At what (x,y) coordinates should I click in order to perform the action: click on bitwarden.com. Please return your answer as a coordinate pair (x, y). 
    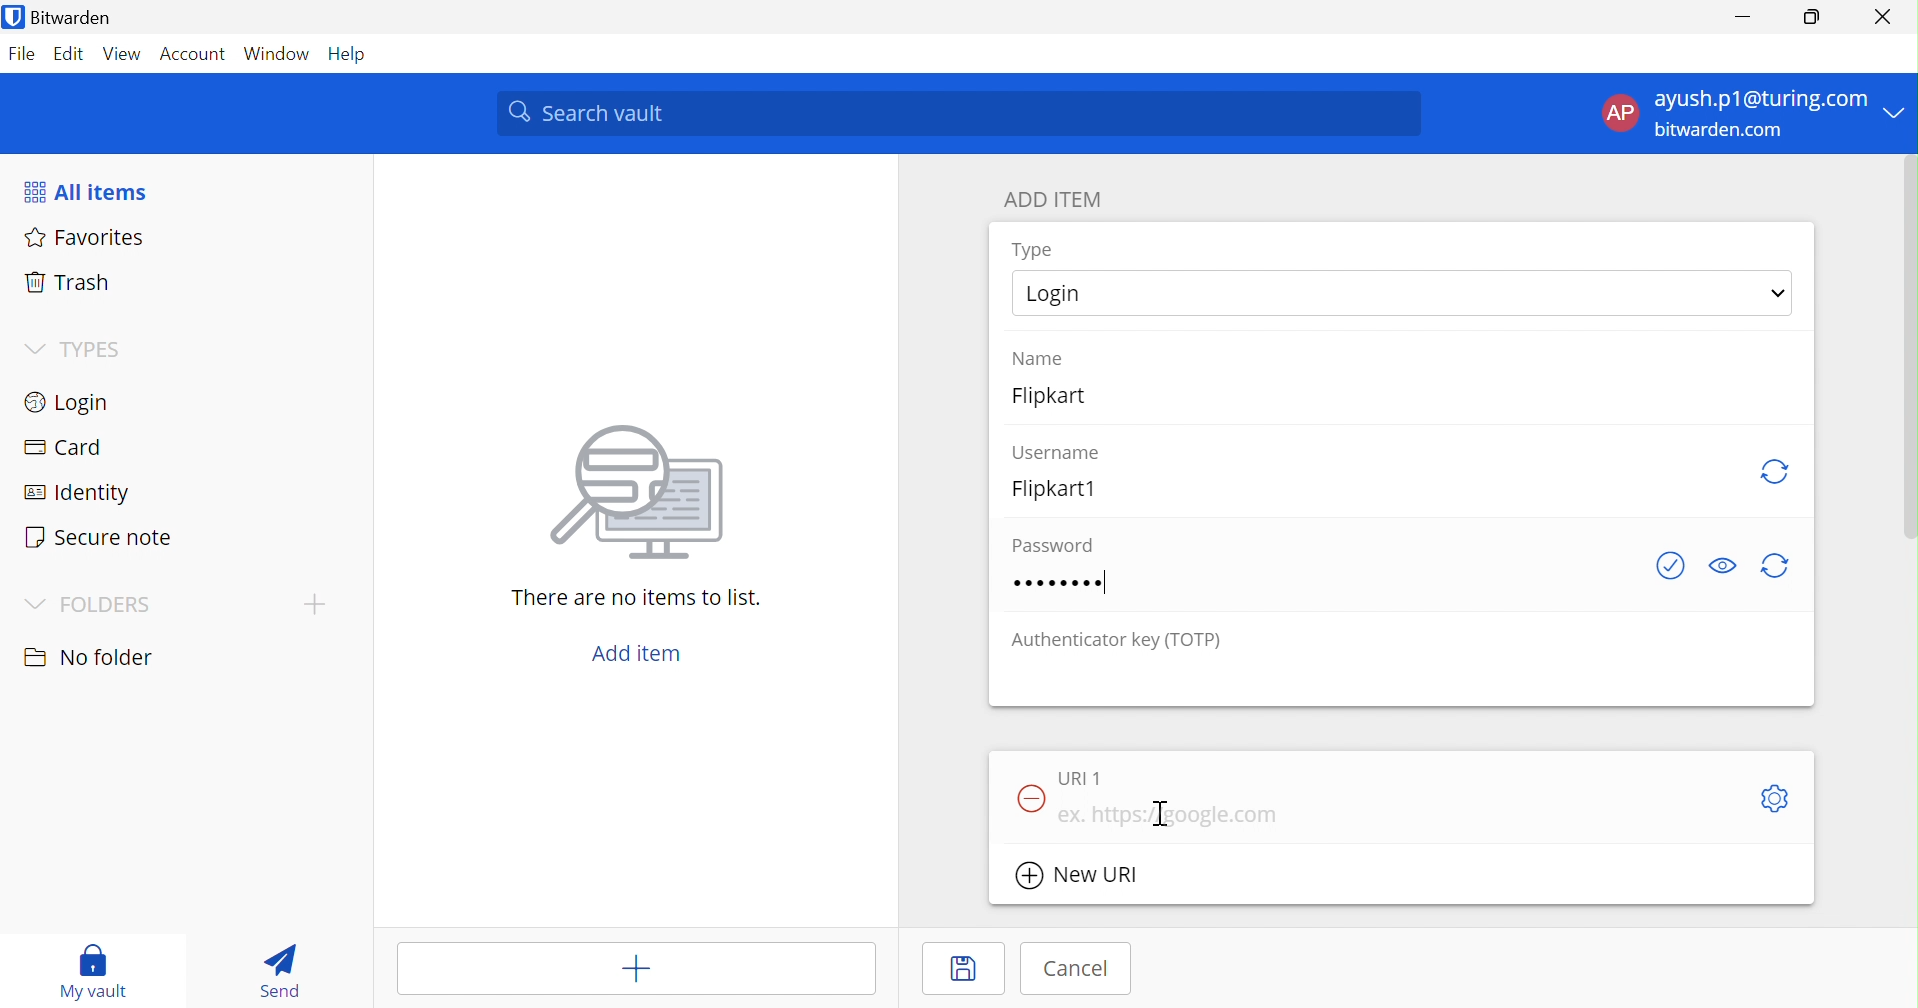
    Looking at the image, I should click on (1728, 132).